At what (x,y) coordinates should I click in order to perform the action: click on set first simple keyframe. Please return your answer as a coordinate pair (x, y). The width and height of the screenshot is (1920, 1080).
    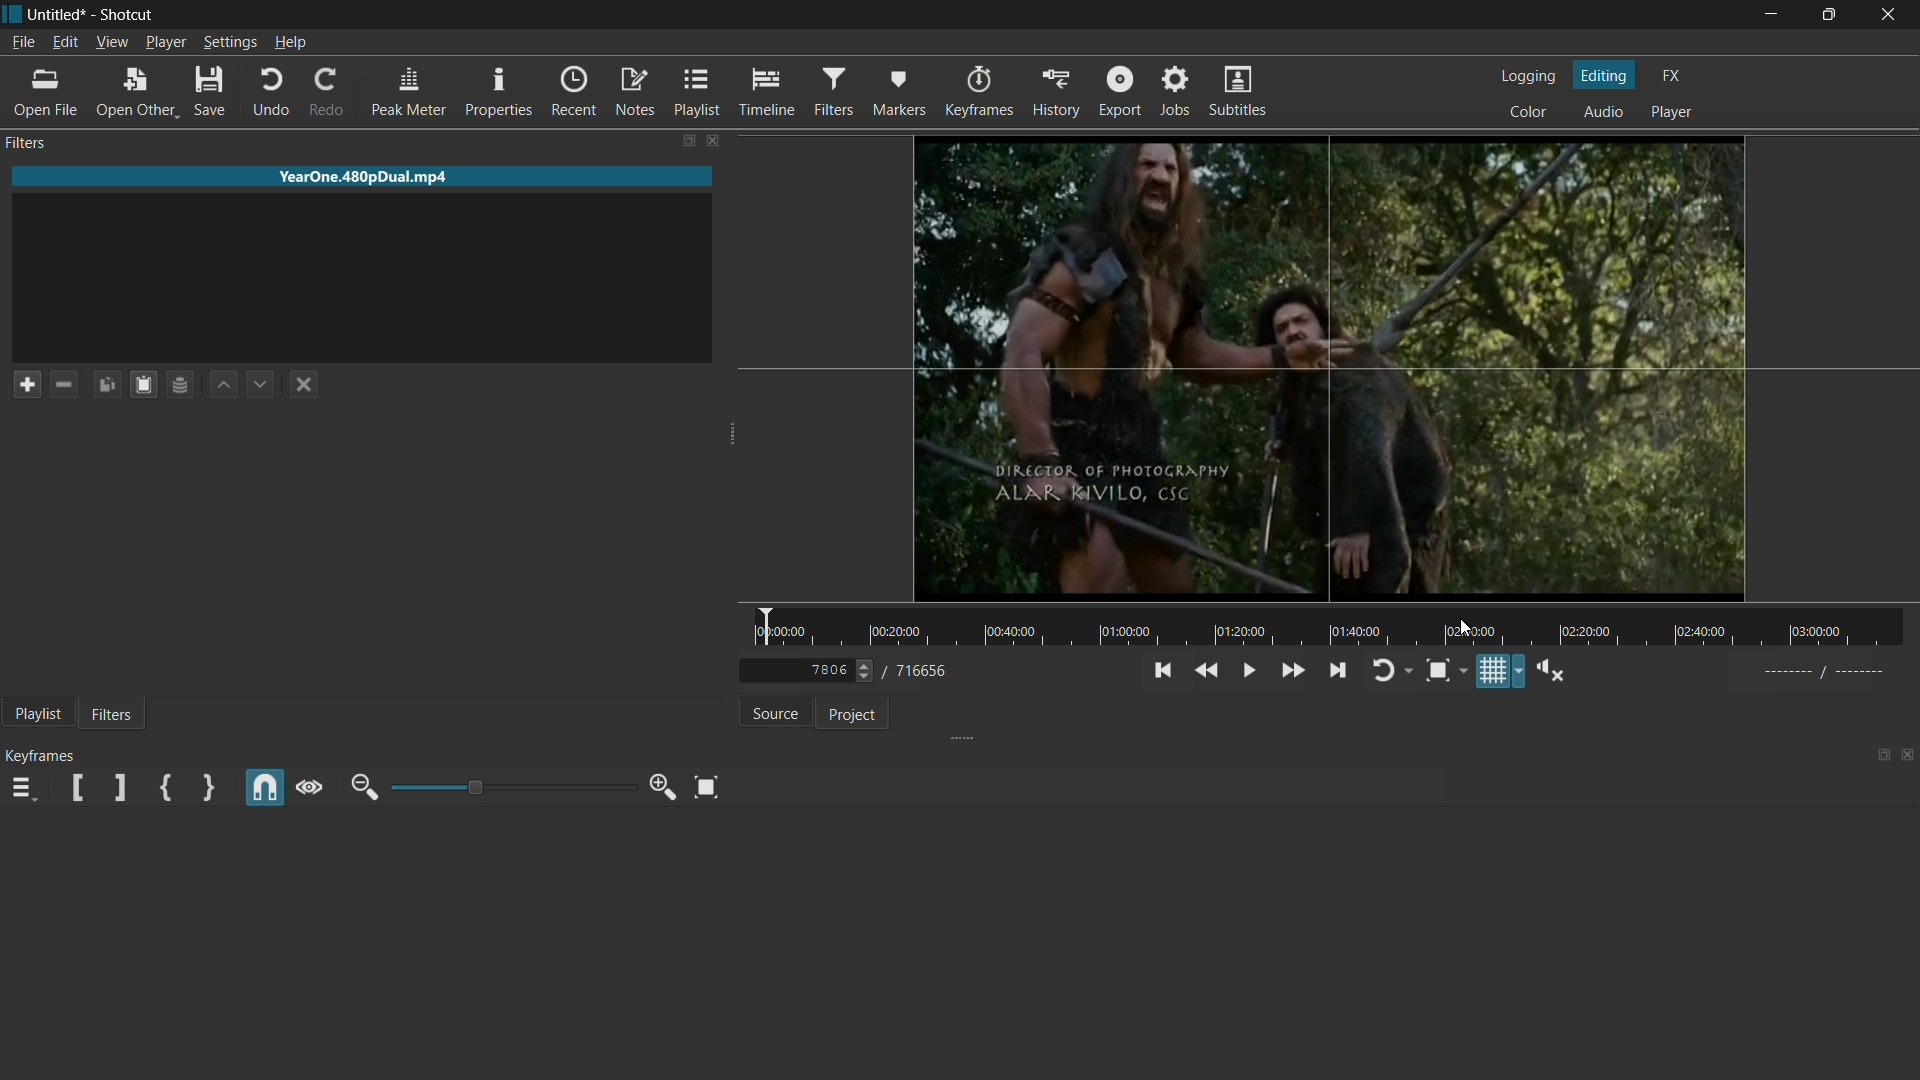
    Looking at the image, I should click on (164, 788).